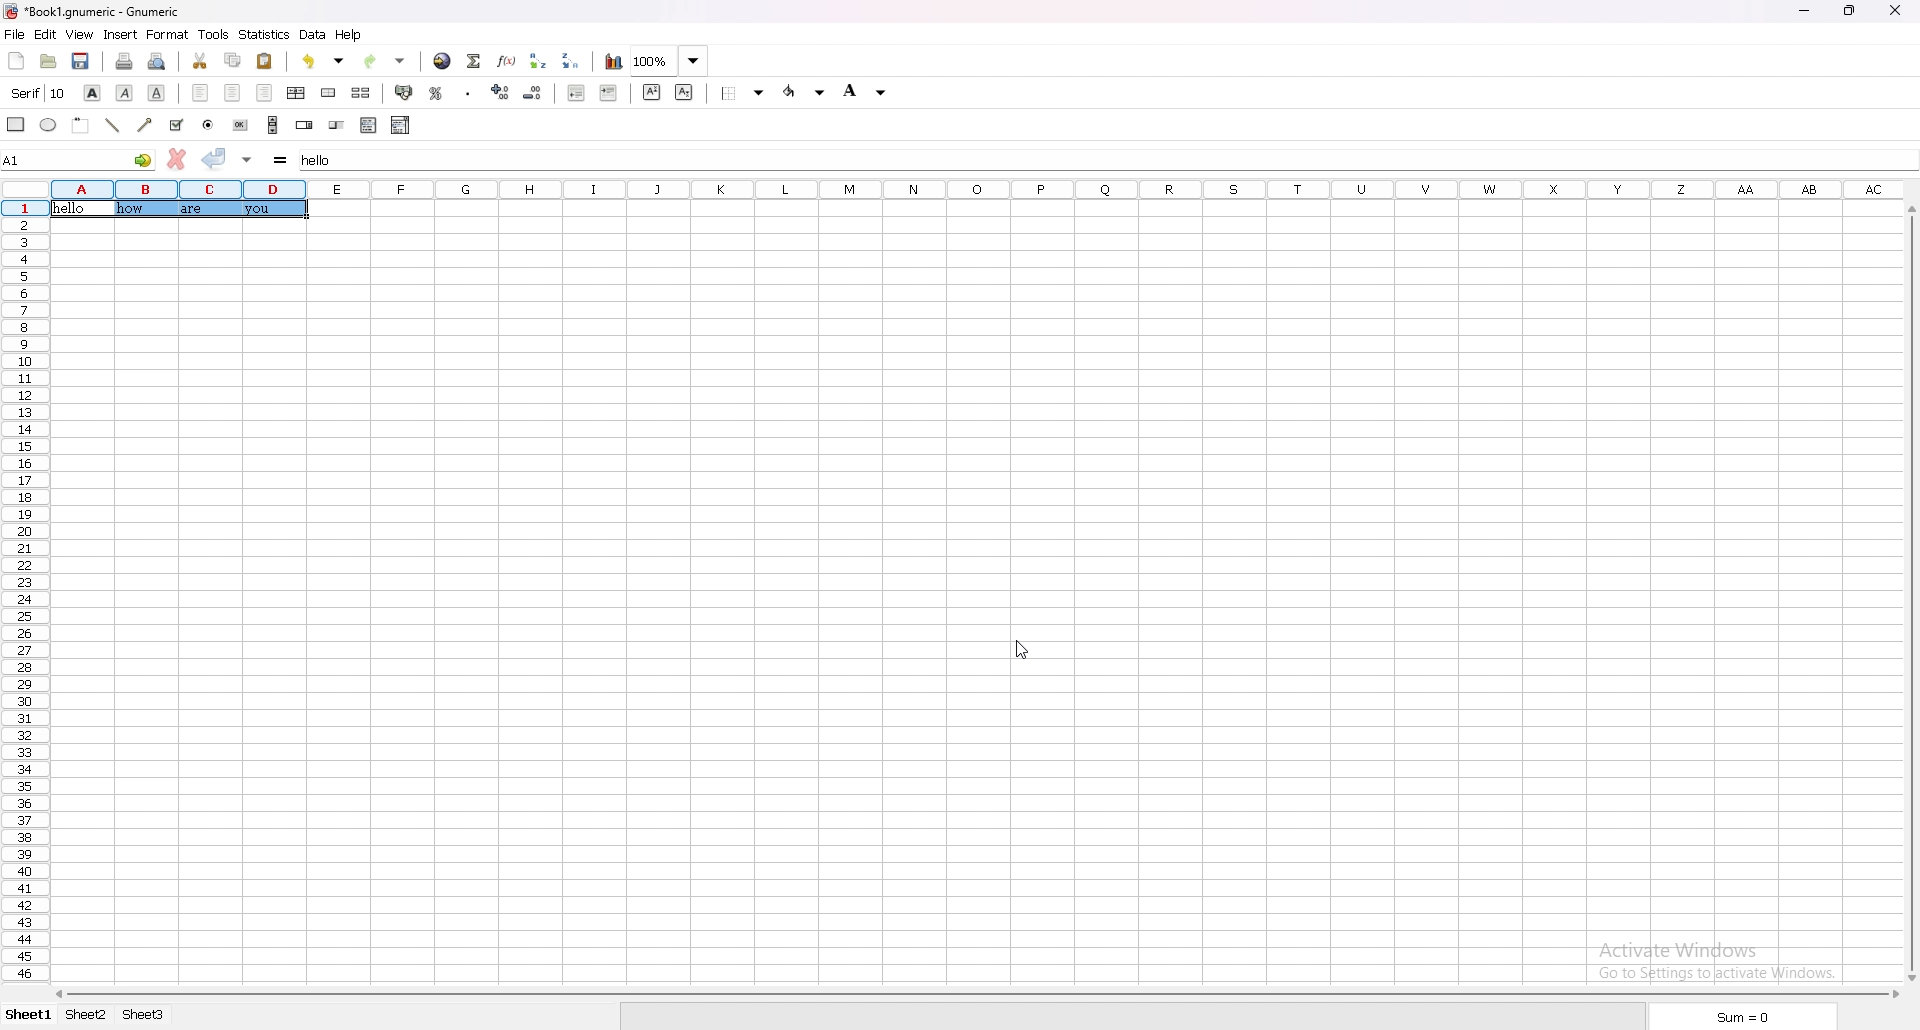 Image resolution: width=1920 pixels, height=1030 pixels. Describe the element at coordinates (869, 90) in the screenshot. I see `background` at that location.